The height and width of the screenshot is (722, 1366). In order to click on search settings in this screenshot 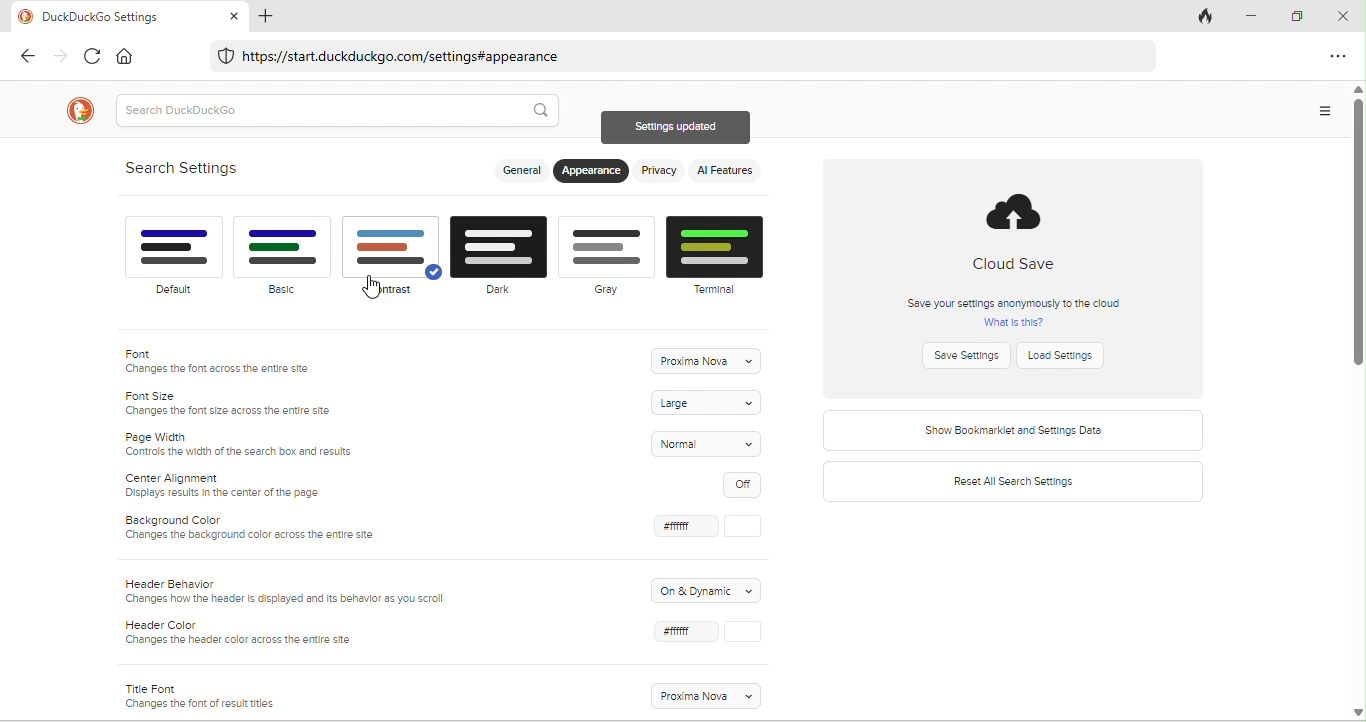, I will do `click(187, 168)`.